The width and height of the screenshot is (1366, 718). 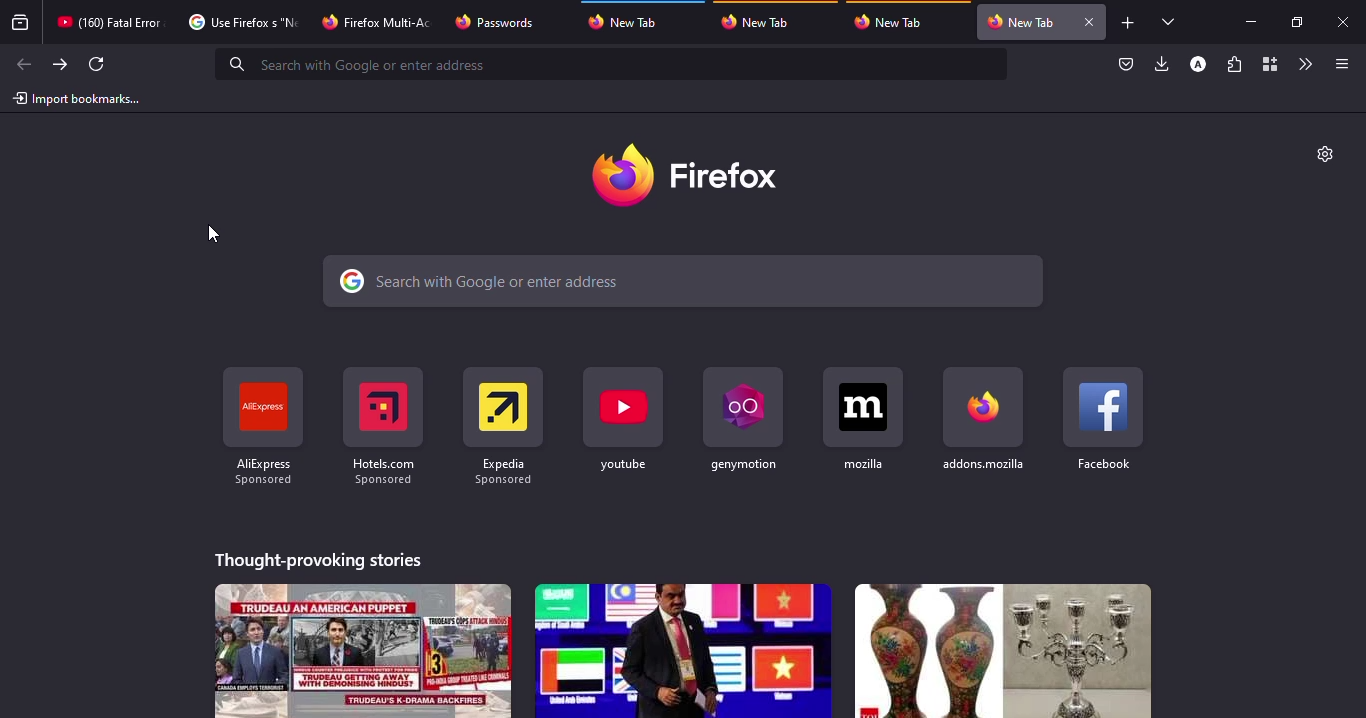 I want to click on shortcuts, so click(x=382, y=428).